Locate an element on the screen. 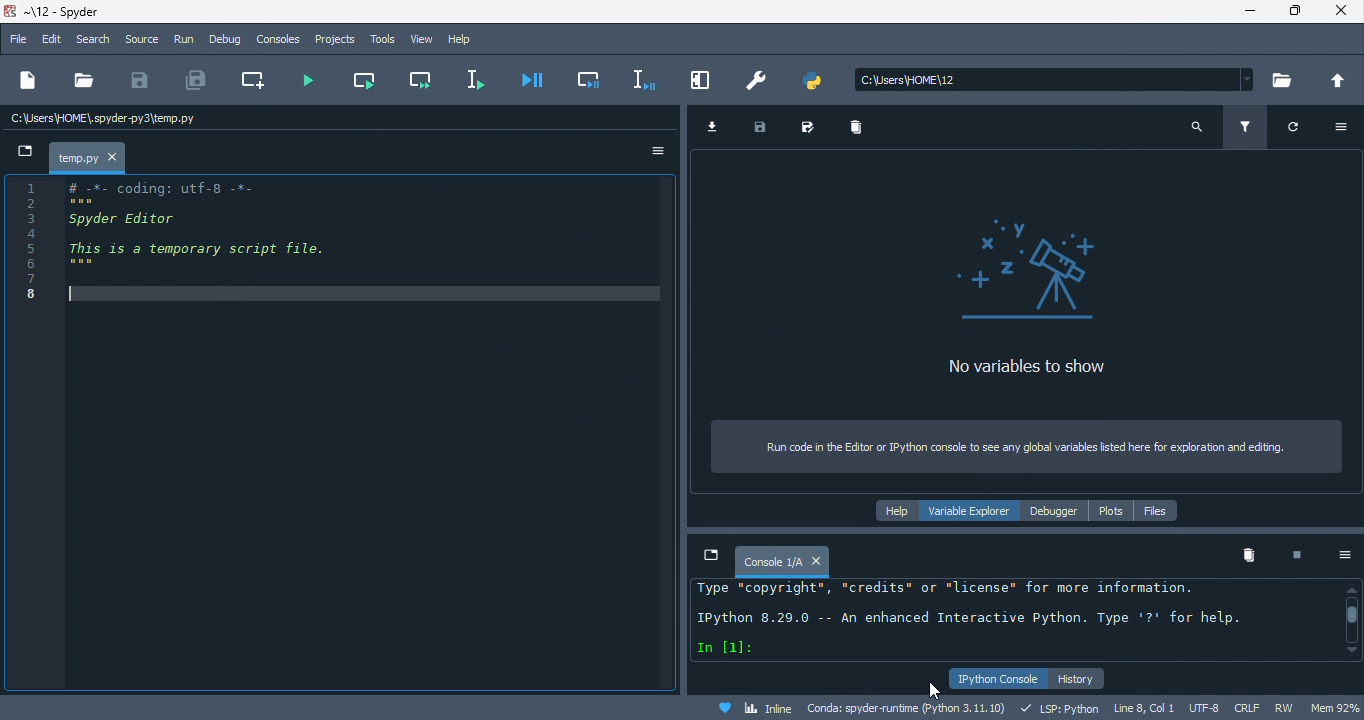 Image resolution: width=1364 pixels, height=720 pixels. help is located at coordinates (470, 39).